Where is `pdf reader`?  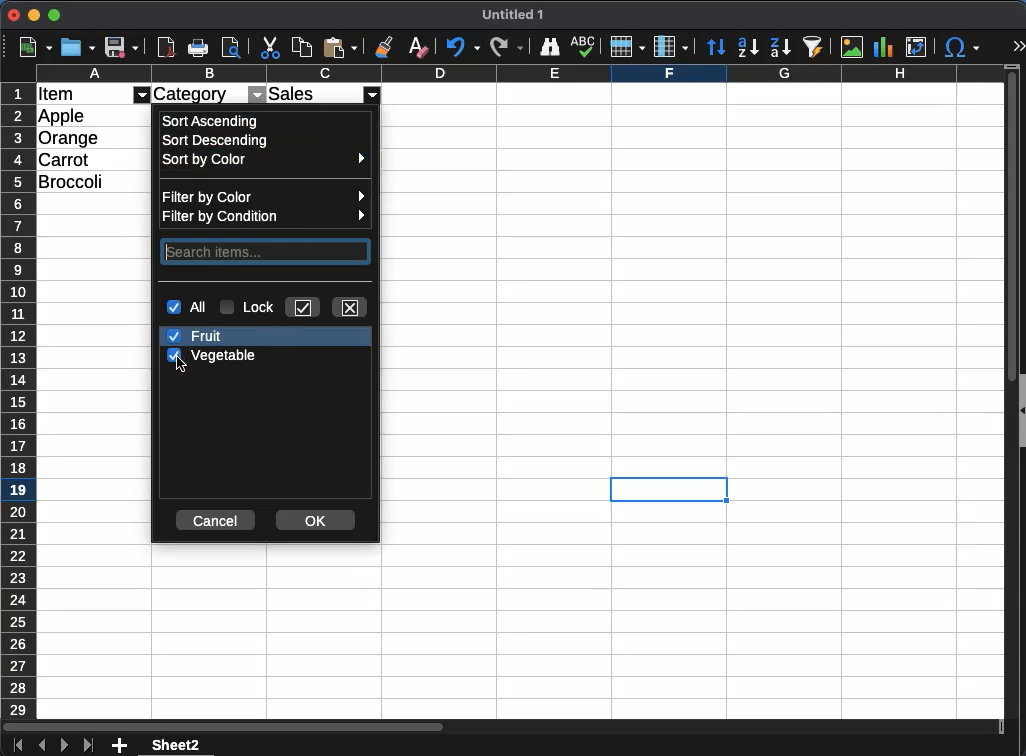
pdf reader is located at coordinates (166, 48).